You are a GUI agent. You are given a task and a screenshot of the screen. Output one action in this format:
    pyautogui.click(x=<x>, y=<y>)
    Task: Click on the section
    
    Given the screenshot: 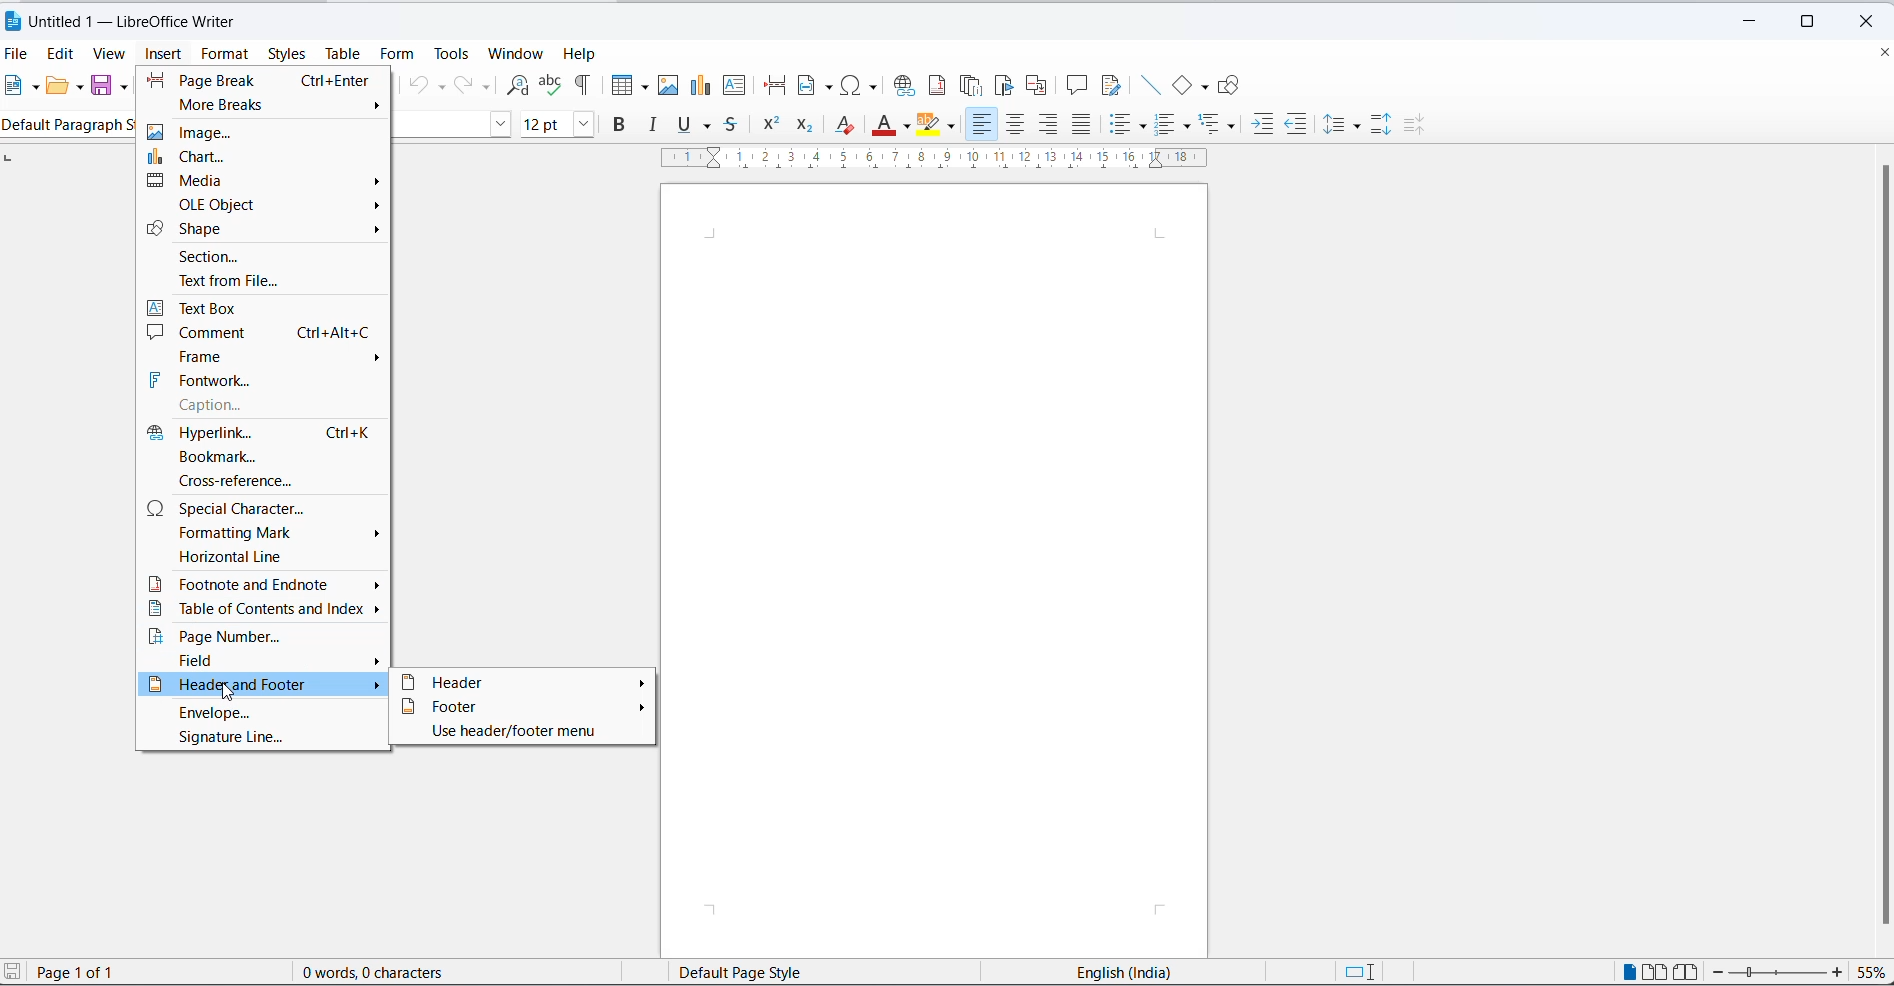 What is the action you would take?
    pyautogui.click(x=267, y=257)
    